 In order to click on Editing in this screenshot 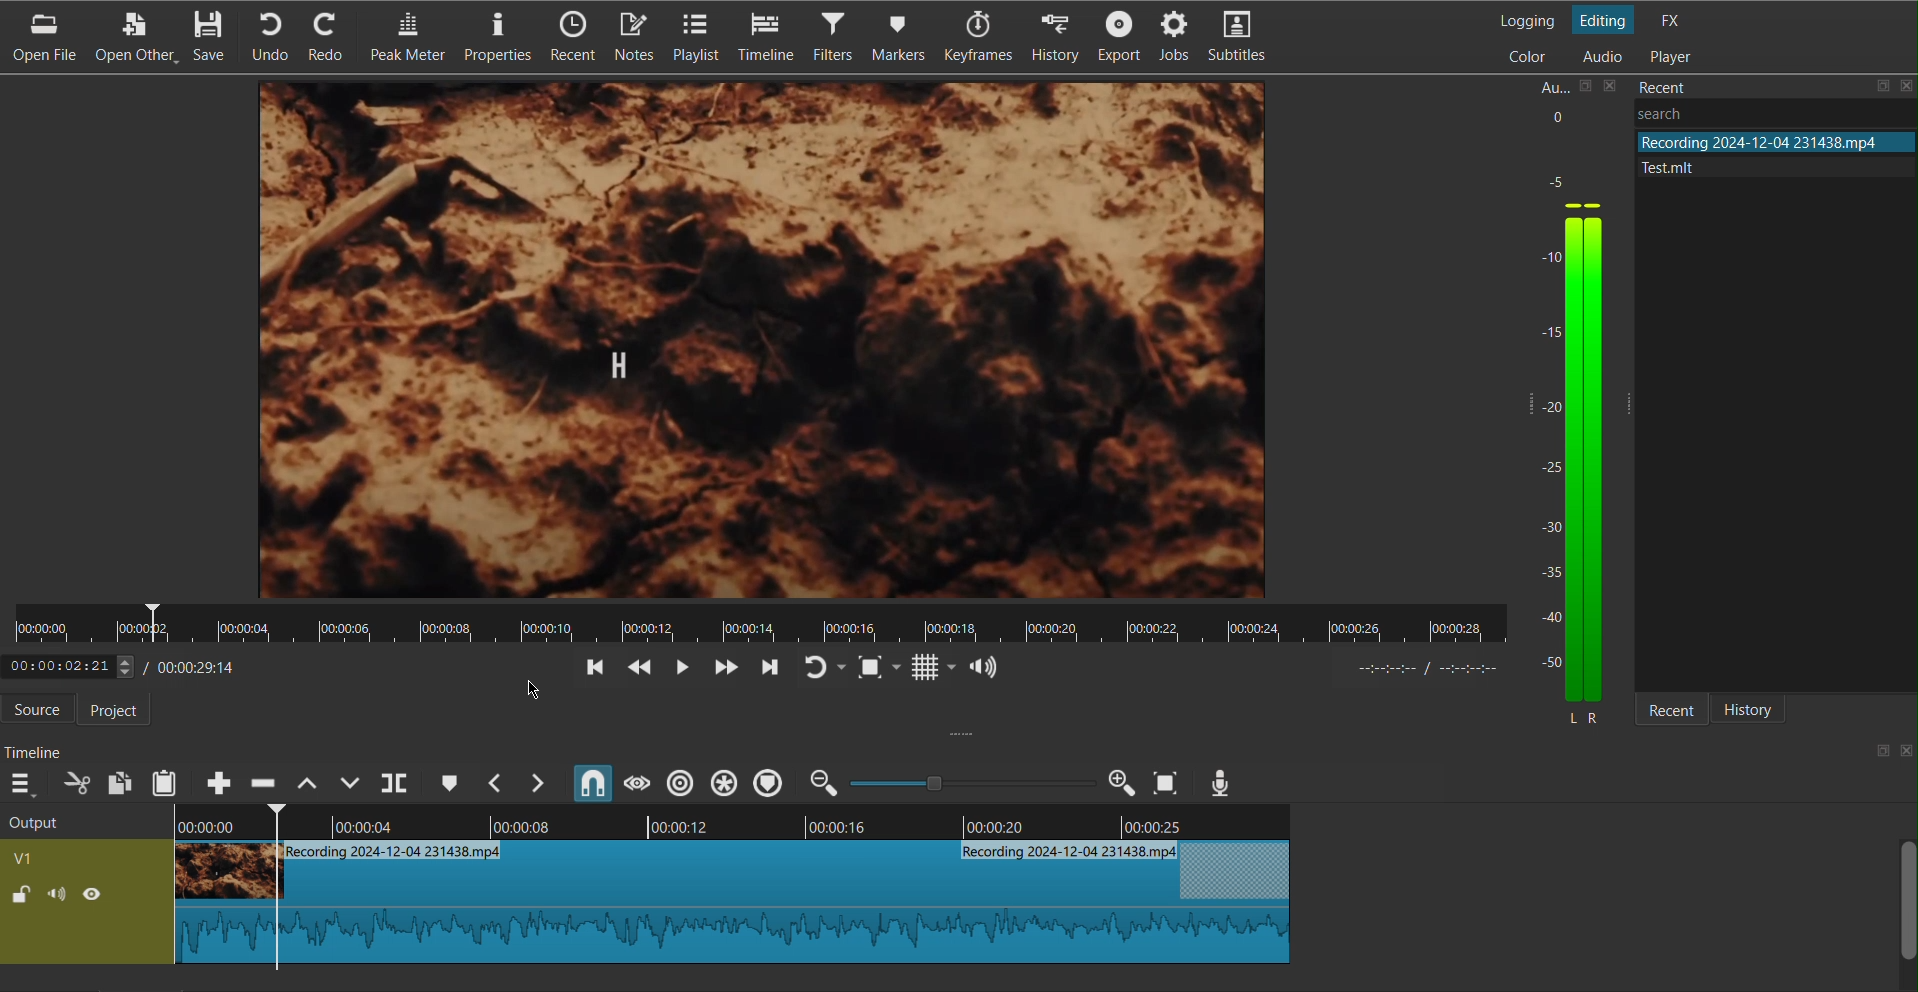, I will do `click(1607, 18)`.